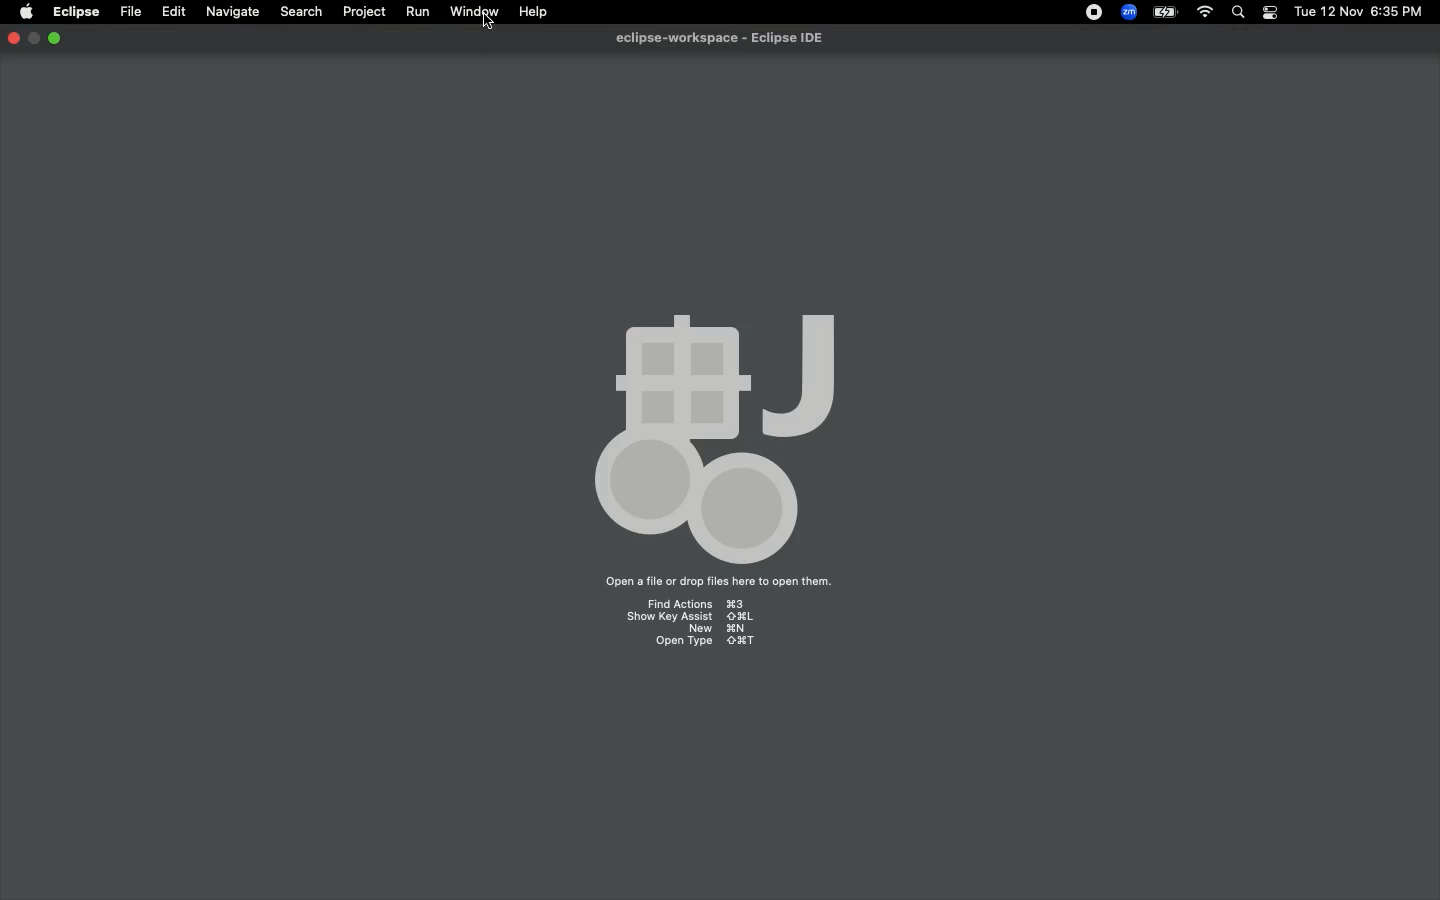 The height and width of the screenshot is (900, 1440). What do you see at coordinates (470, 11) in the screenshot?
I see `Window` at bounding box center [470, 11].